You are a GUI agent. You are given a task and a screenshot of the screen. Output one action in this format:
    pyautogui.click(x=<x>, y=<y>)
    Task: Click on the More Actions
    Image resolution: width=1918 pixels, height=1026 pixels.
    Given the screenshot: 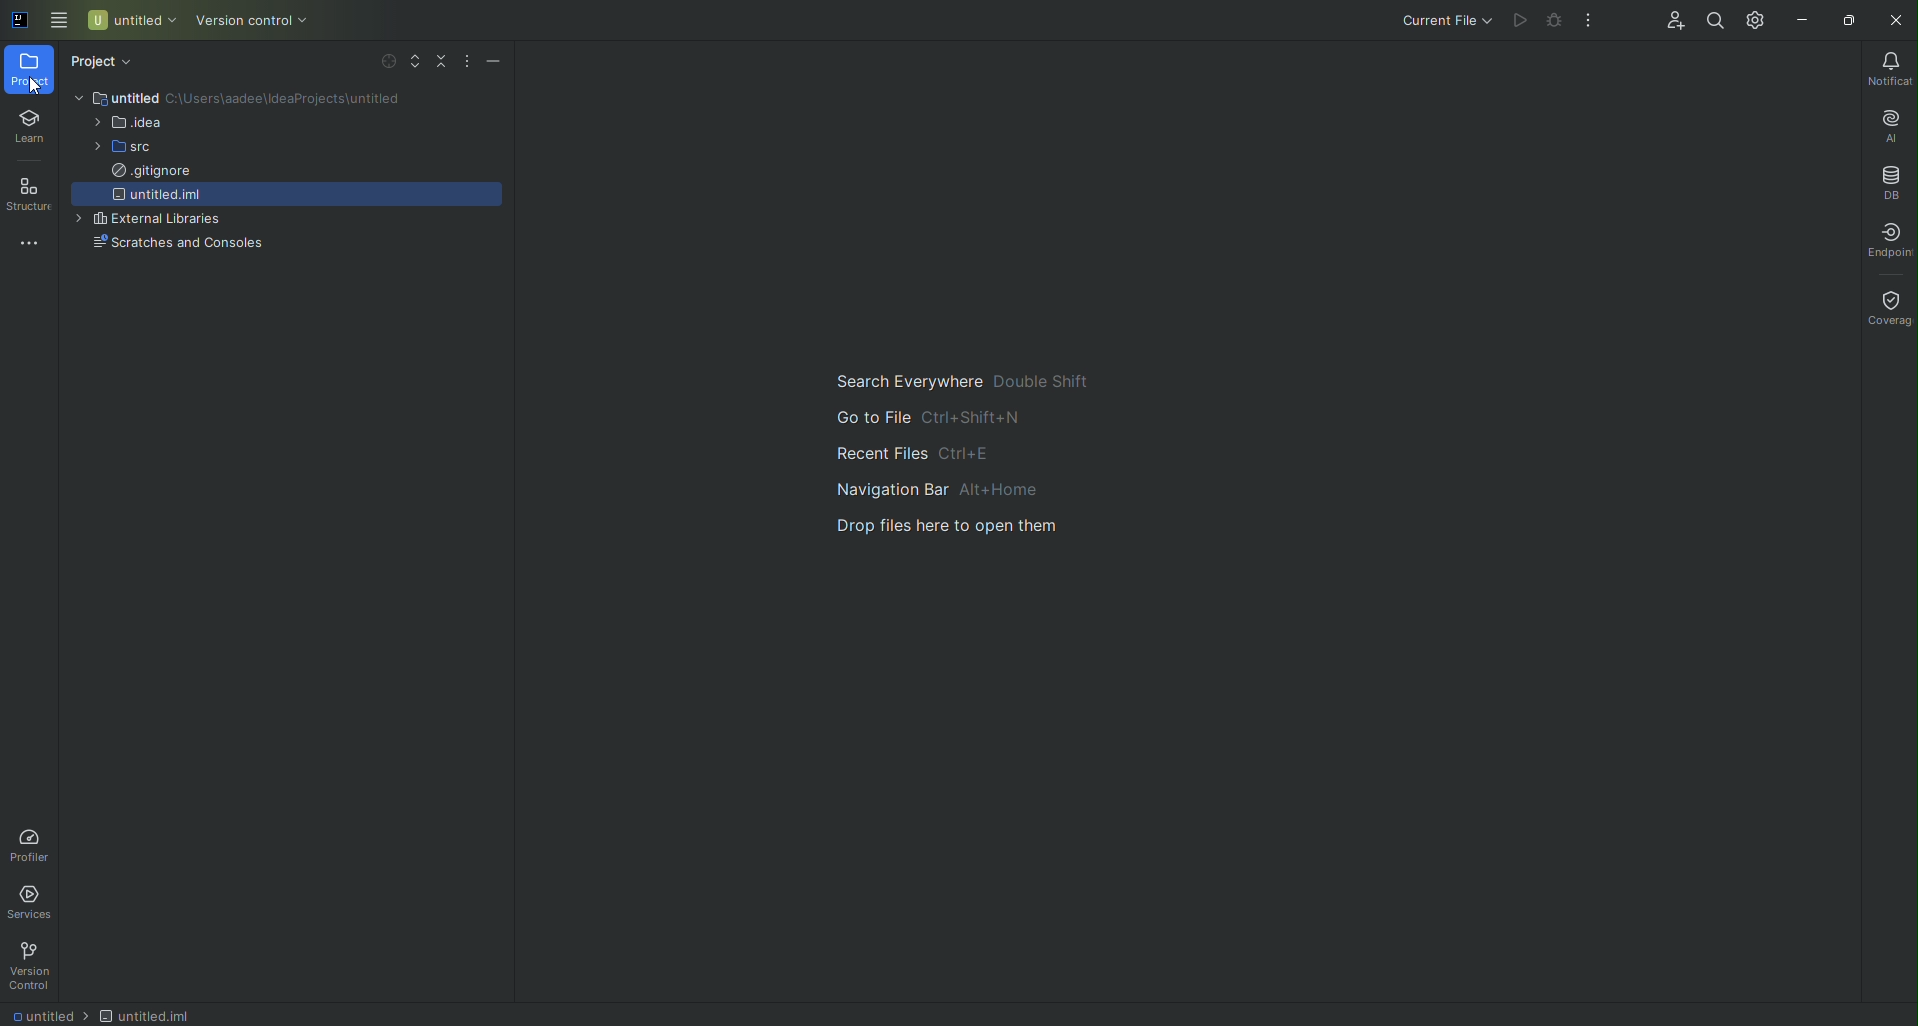 What is the action you would take?
    pyautogui.click(x=1593, y=17)
    